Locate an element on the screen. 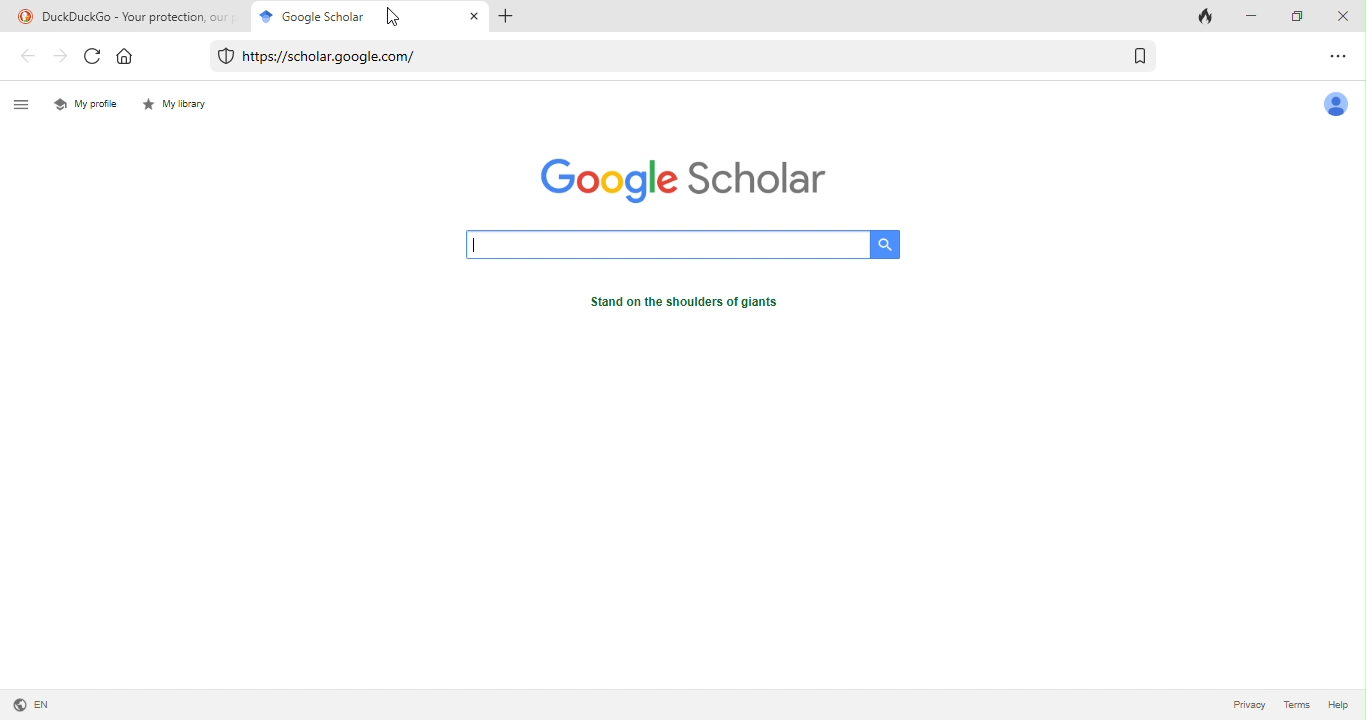 This screenshot has height=720, width=1366. bookmark is located at coordinates (1140, 57).